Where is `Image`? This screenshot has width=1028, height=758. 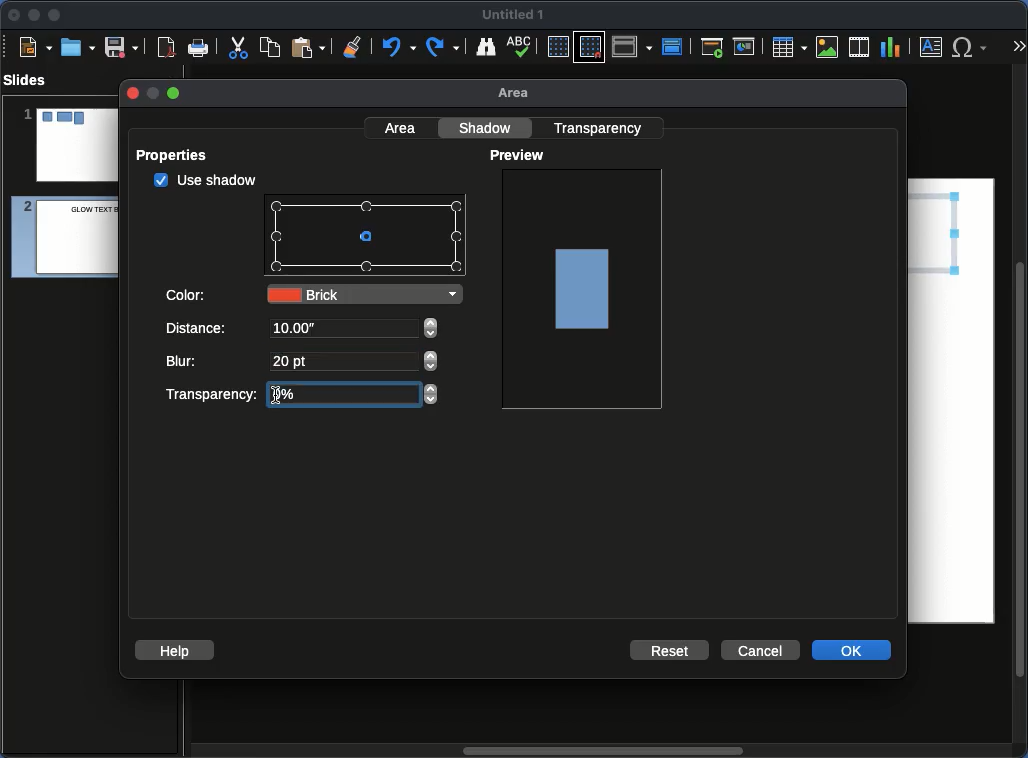
Image is located at coordinates (828, 47).